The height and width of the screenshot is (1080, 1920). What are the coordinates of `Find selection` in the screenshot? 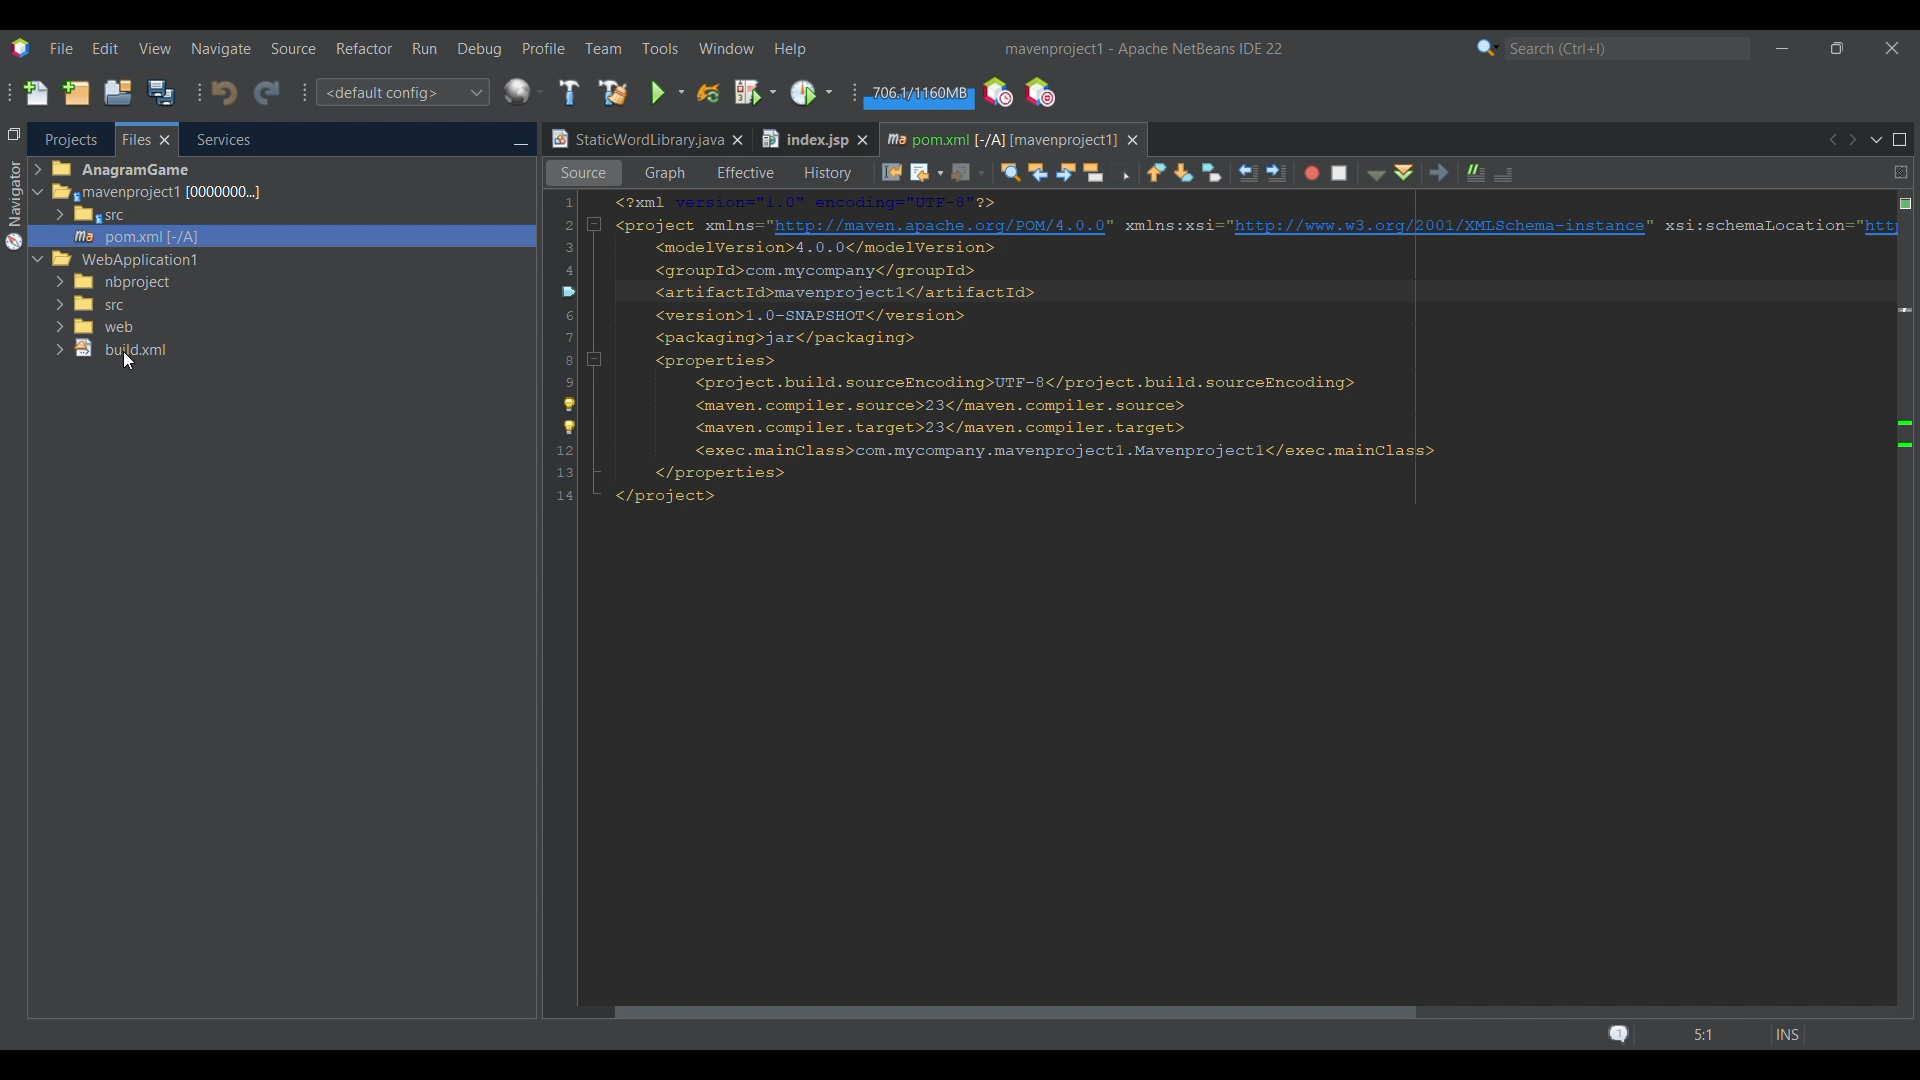 It's located at (1005, 172).